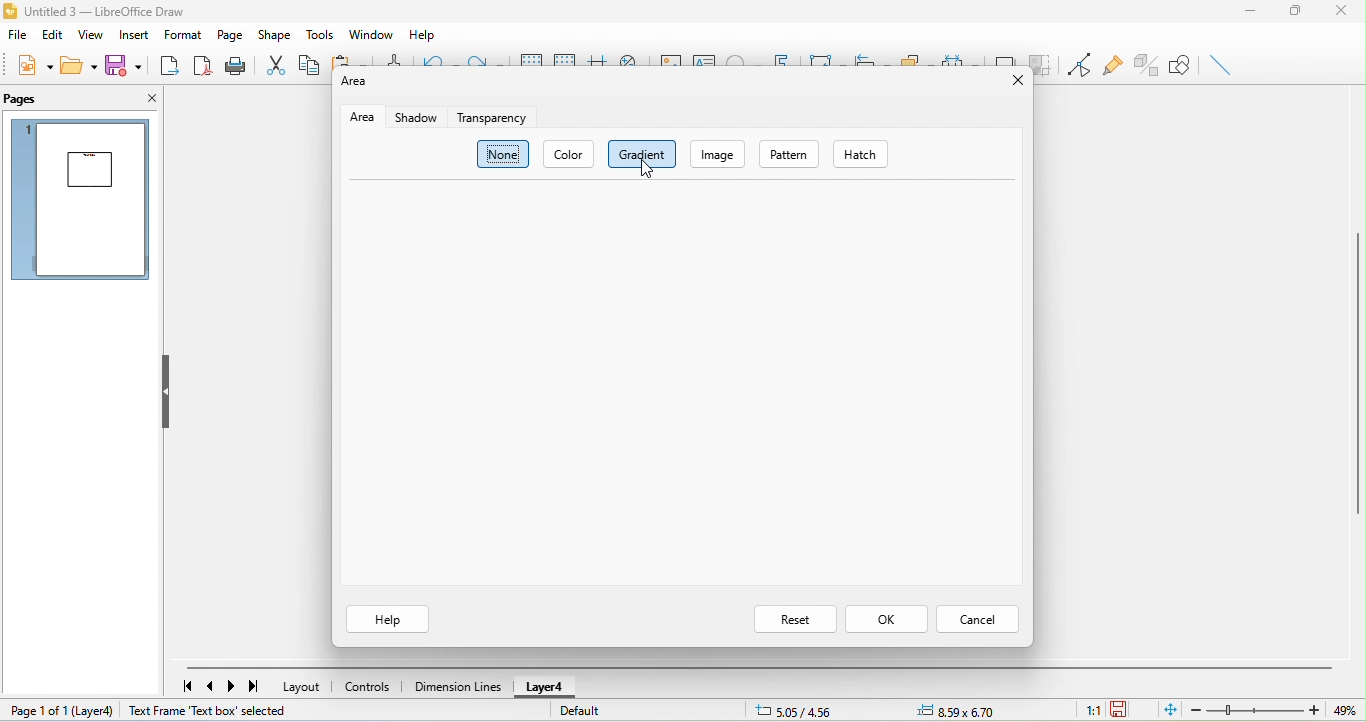  Describe the element at coordinates (1185, 65) in the screenshot. I see `show draw function` at that location.